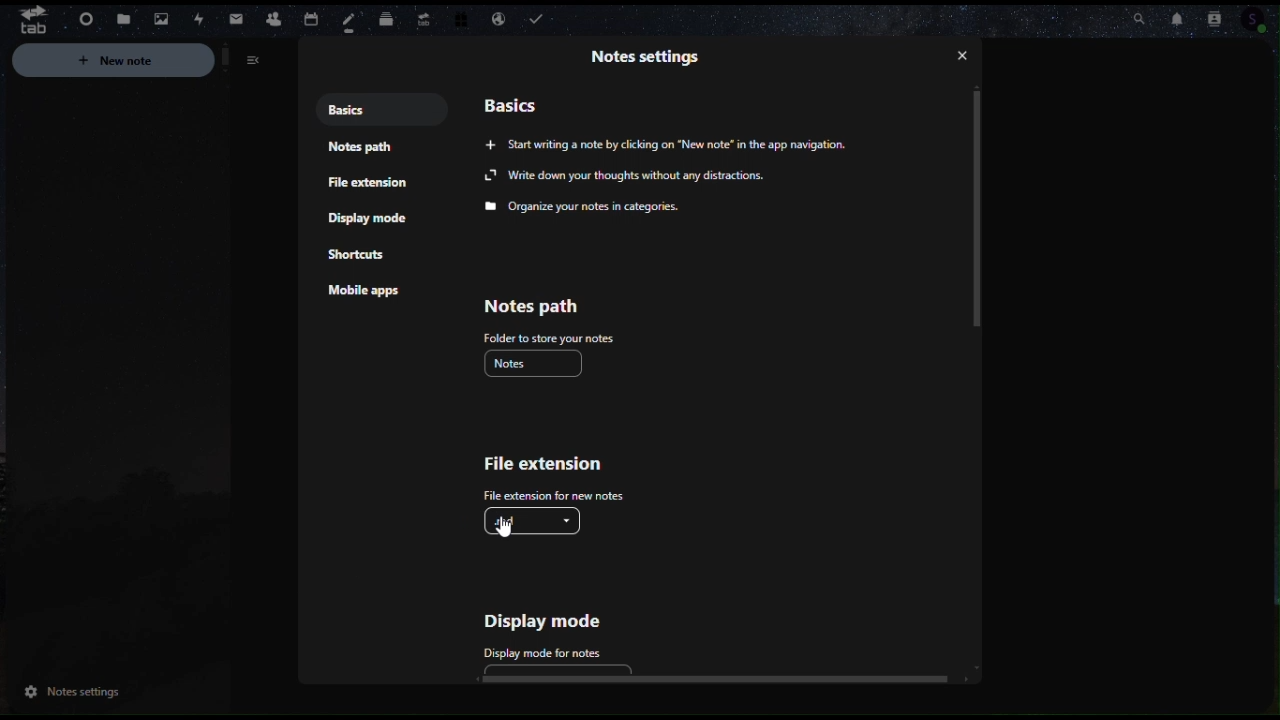  What do you see at coordinates (387, 16) in the screenshot?
I see `deck` at bounding box center [387, 16].